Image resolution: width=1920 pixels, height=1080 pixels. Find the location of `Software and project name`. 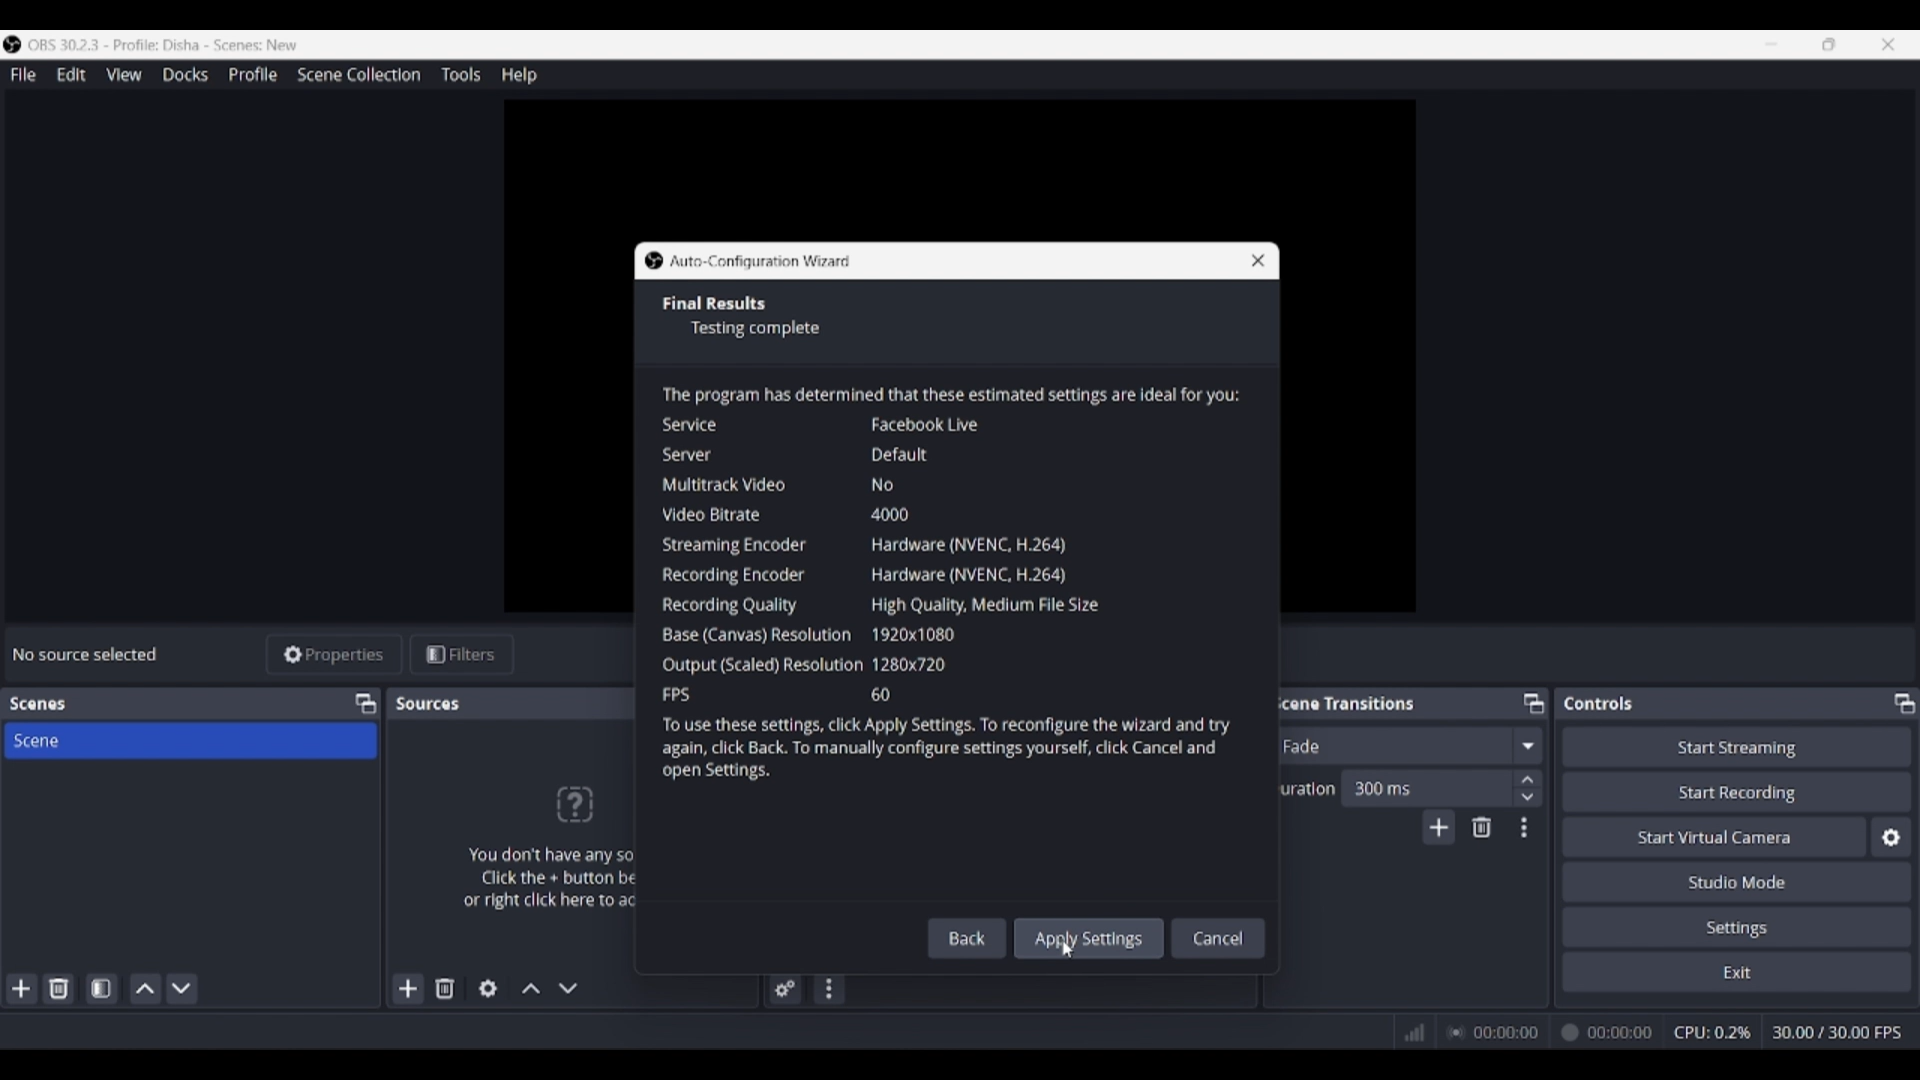

Software and project name is located at coordinates (172, 45).